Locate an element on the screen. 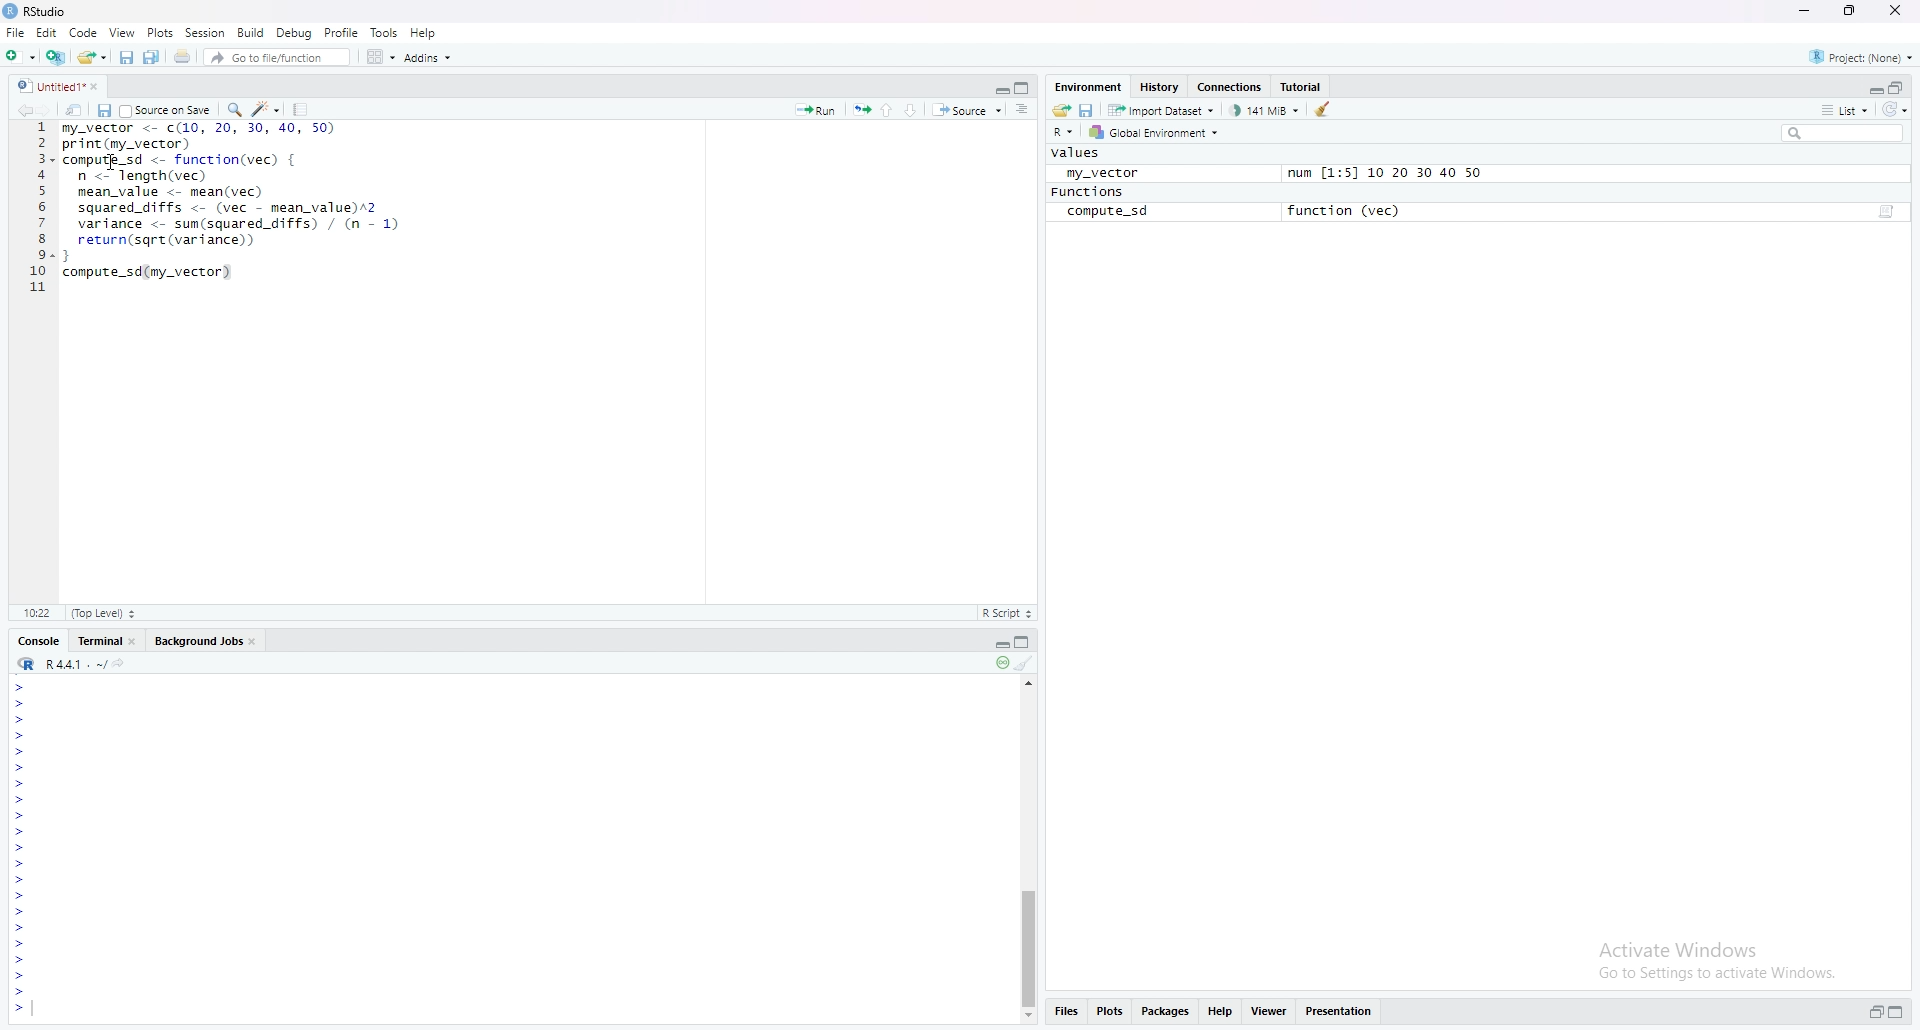 The height and width of the screenshot is (1030, 1920). computfe_sd <- function(vec) {
n <= Tength(vec)
mean_value <- mean(vec)
squared_diffs <- (vec - mean_value)r2
variance <- sum(squared_diffs) / (n - 1)
return(sqre (variance)

3

compute_sd(my_vector) is located at coordinates (234, 223).